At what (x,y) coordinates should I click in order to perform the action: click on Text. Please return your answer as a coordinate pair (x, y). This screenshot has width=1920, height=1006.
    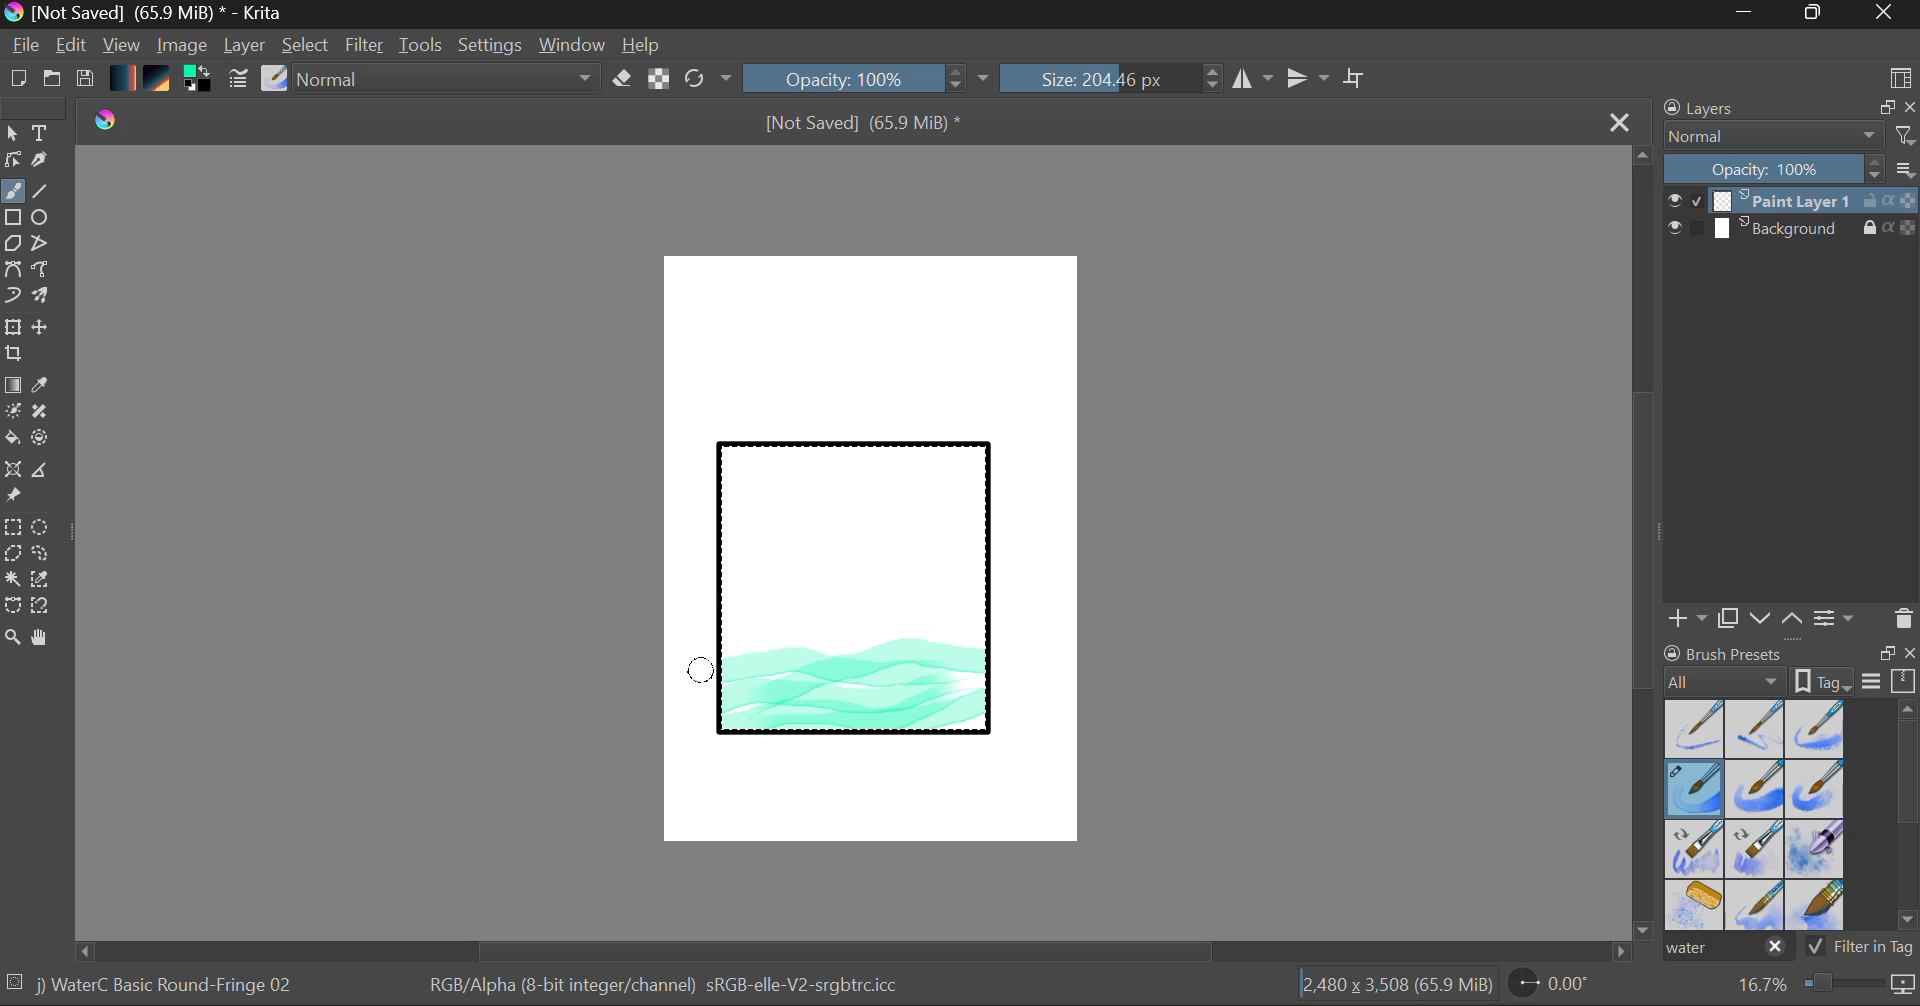
    Looking at the image, I should click on (41, 131).